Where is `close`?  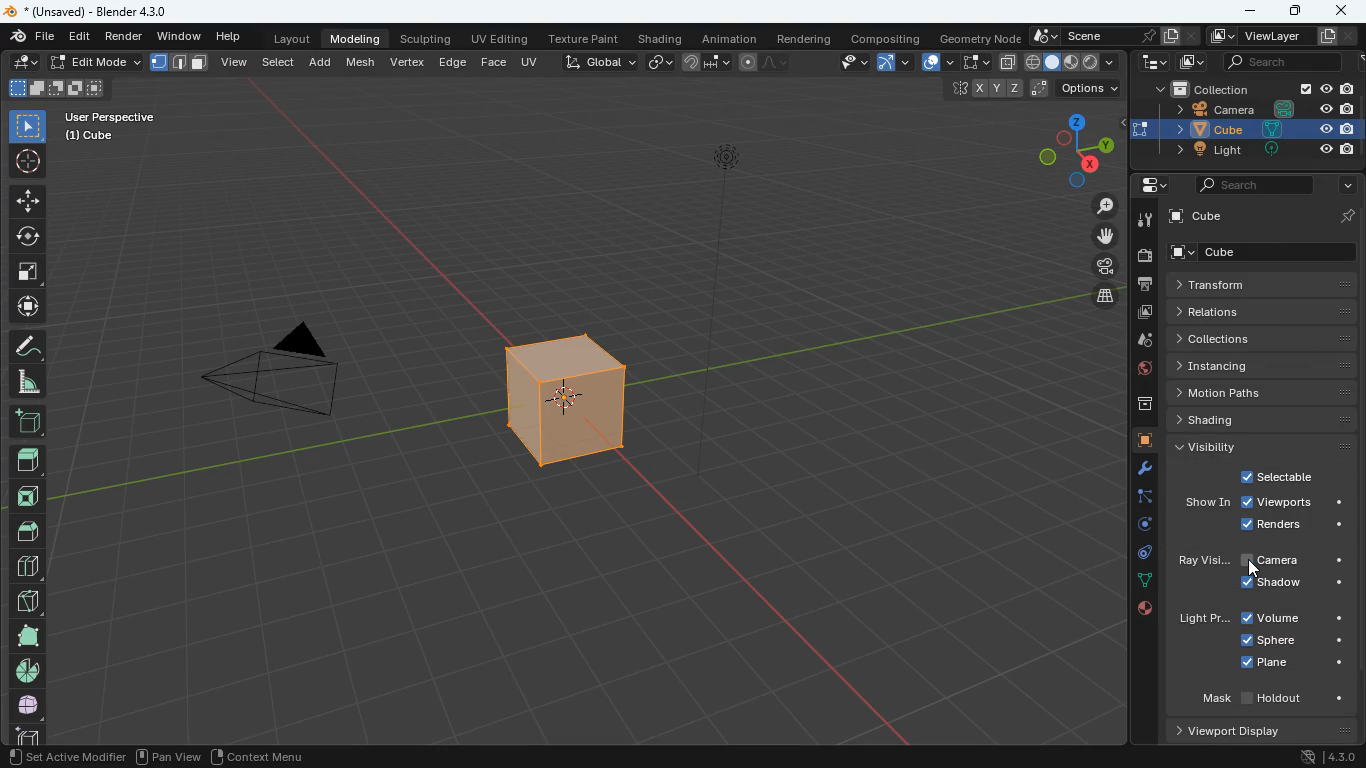 close is located at coordinates (1340, 10).